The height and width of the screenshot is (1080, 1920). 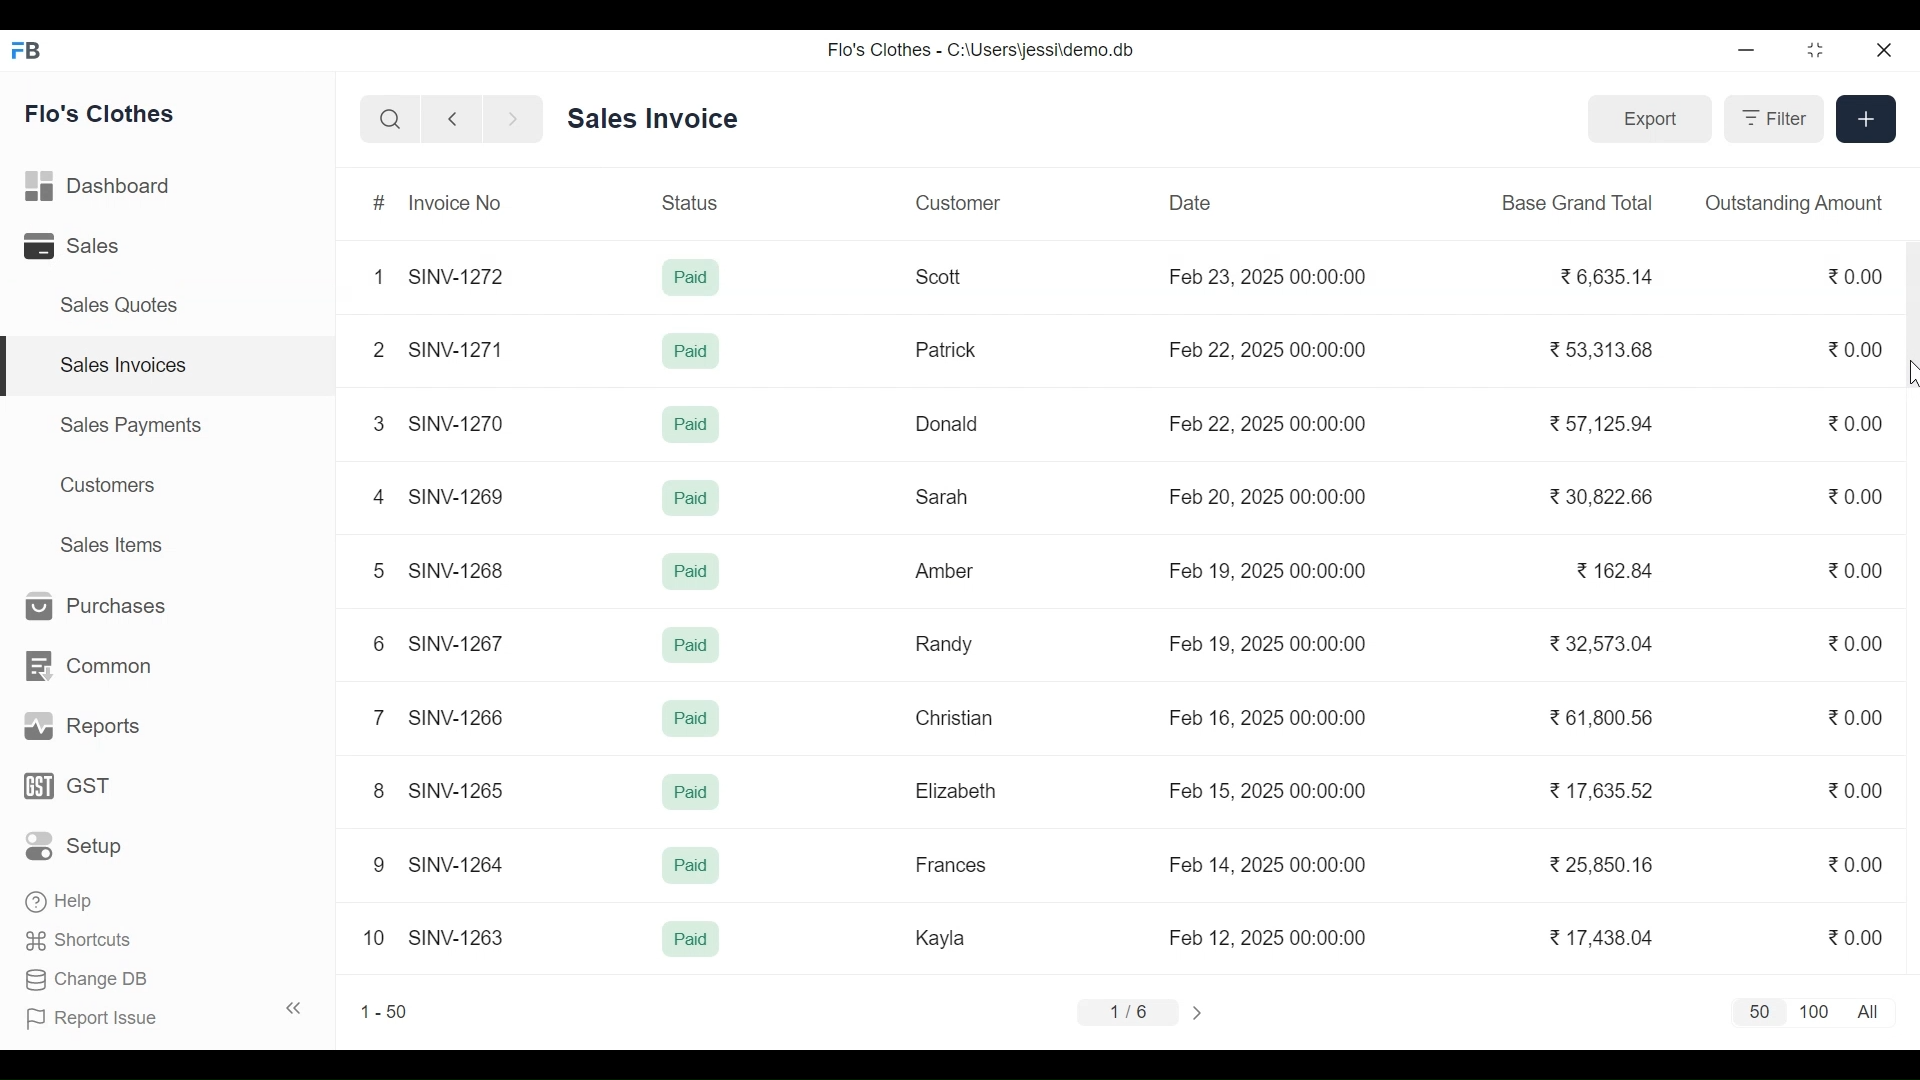 What do you see at coordinates (956, 718) in the screenshot?
I see `Christian` at bounding box center [956, 718].